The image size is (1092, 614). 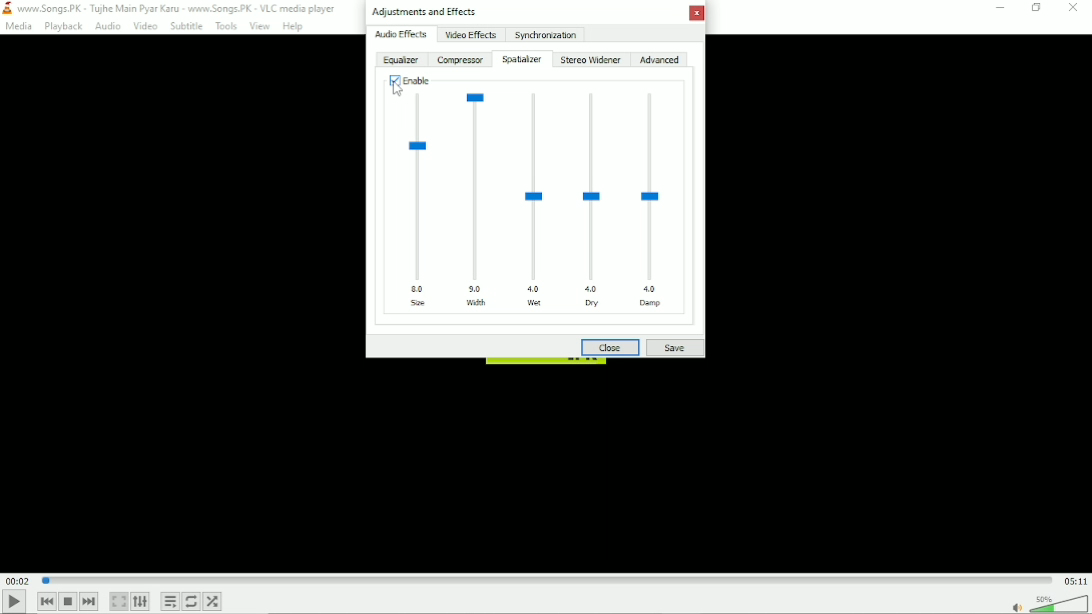 I want to click on Restore down, so click(x=1036, y=8).